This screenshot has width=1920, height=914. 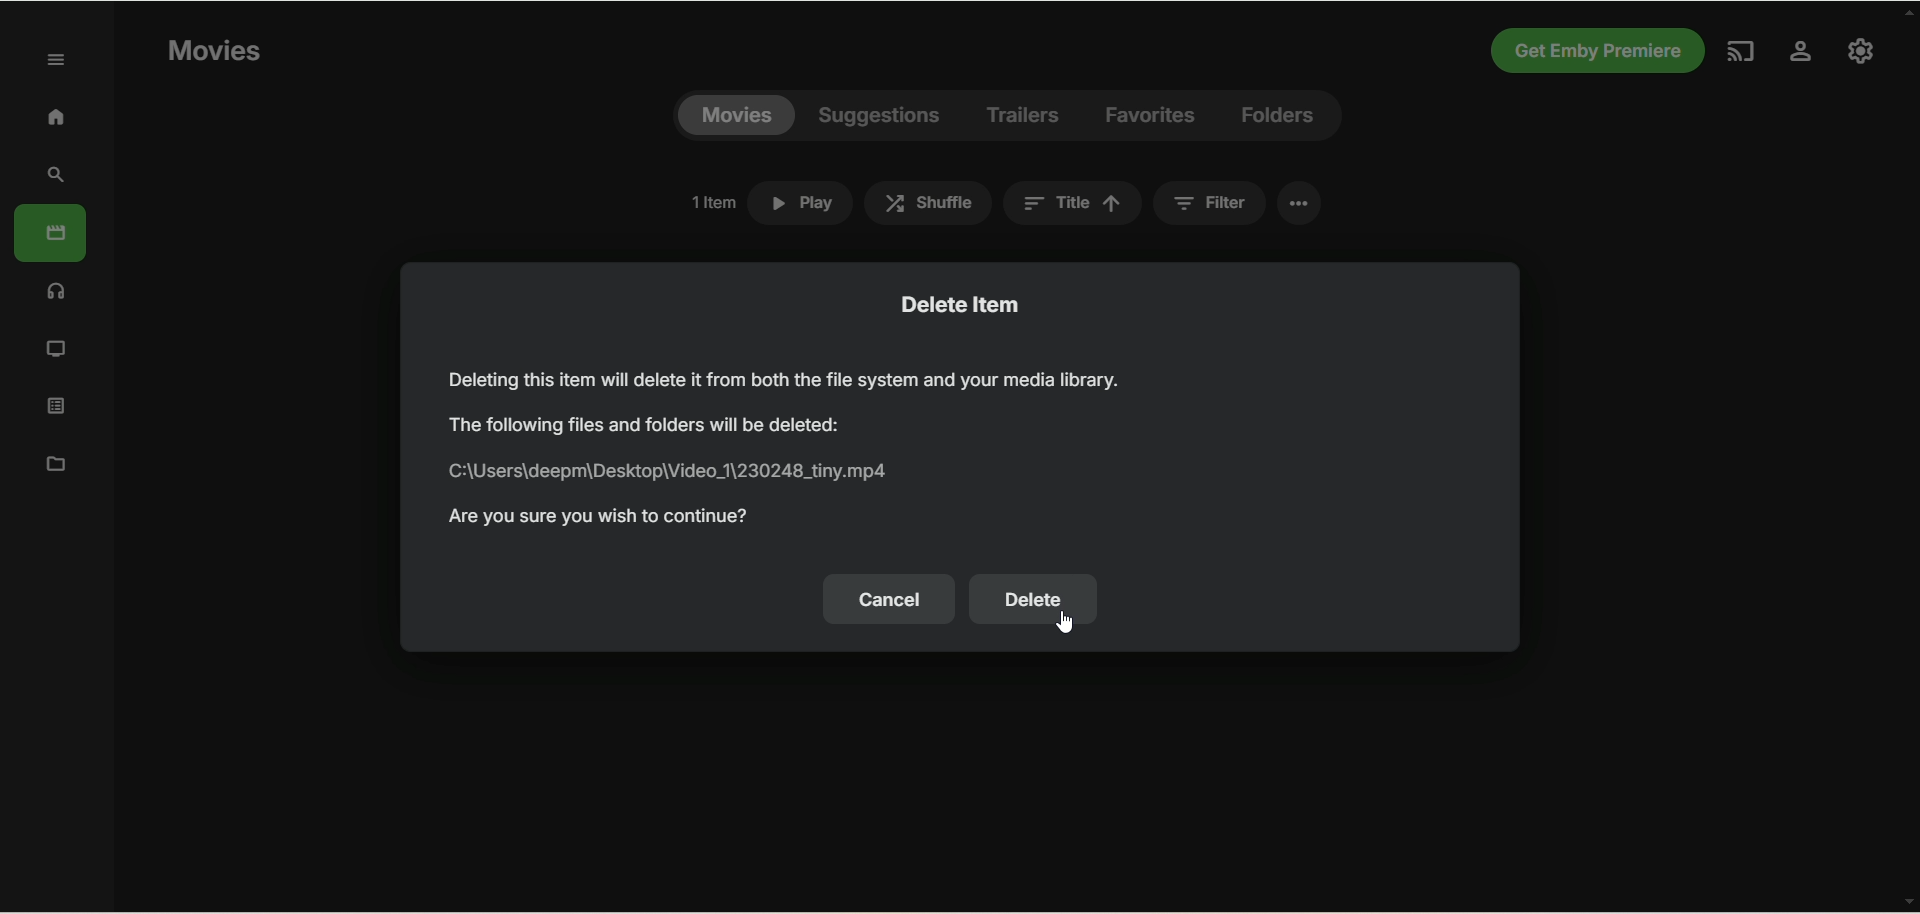 I want to click on delete item, so click(x=962, y=303).